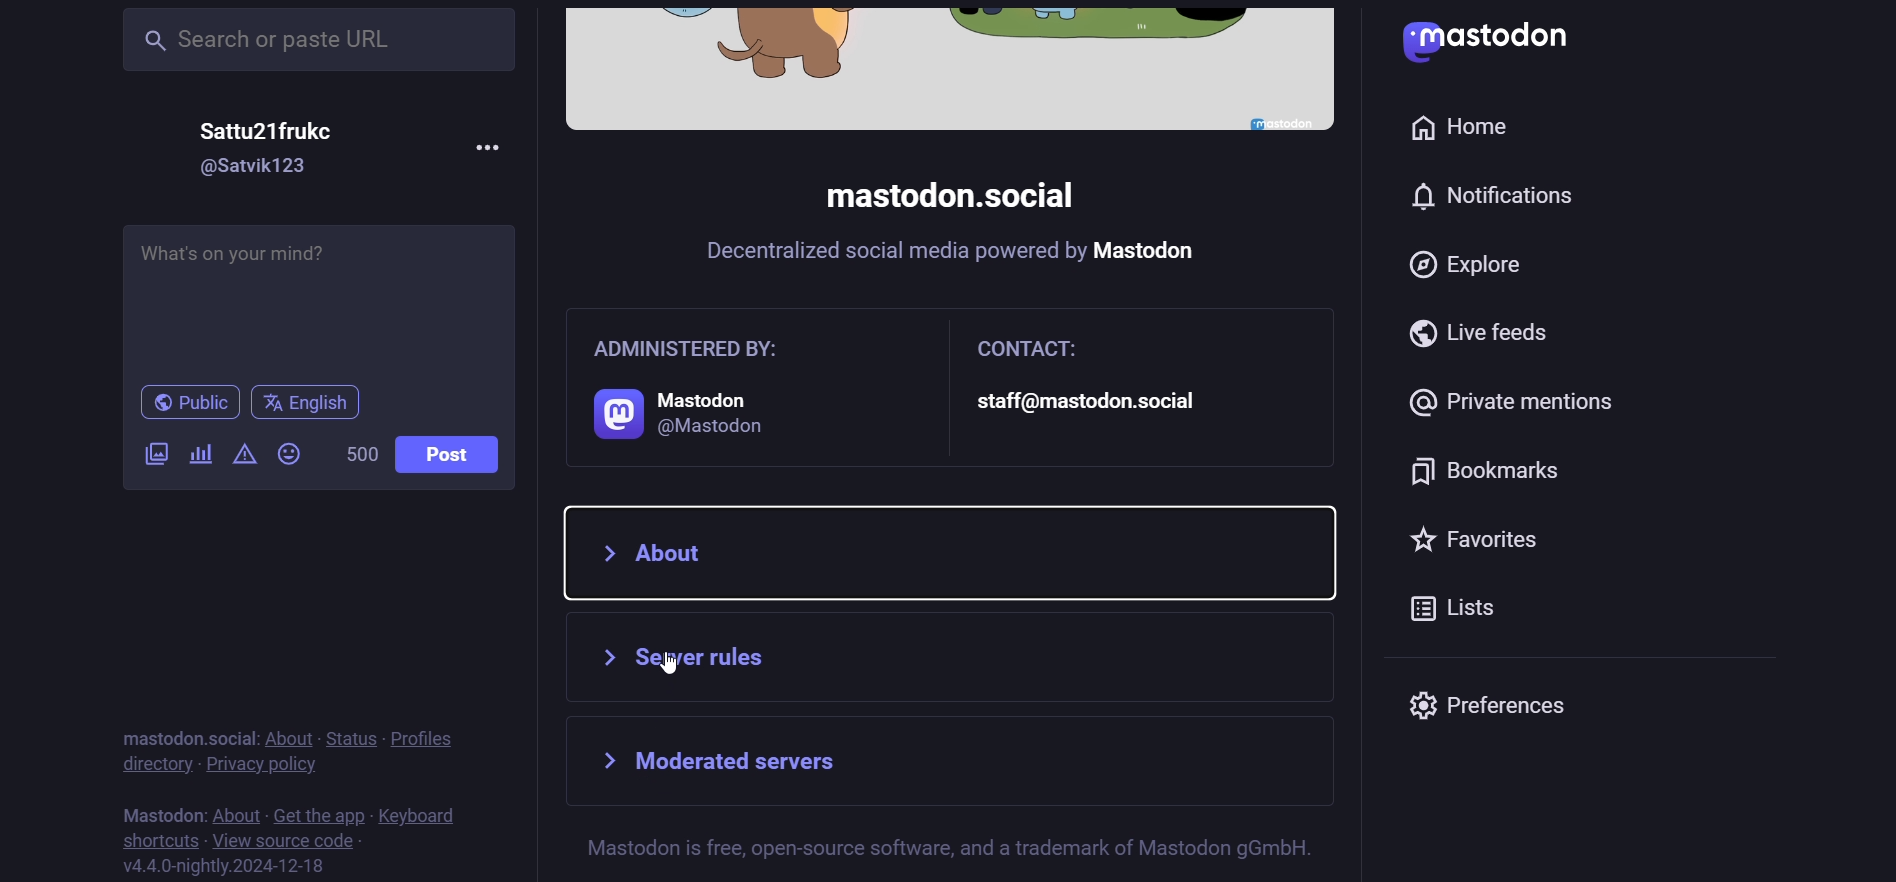 This screenshot has width=1896, height=882. I want to click on server rules, so click(928, 661).